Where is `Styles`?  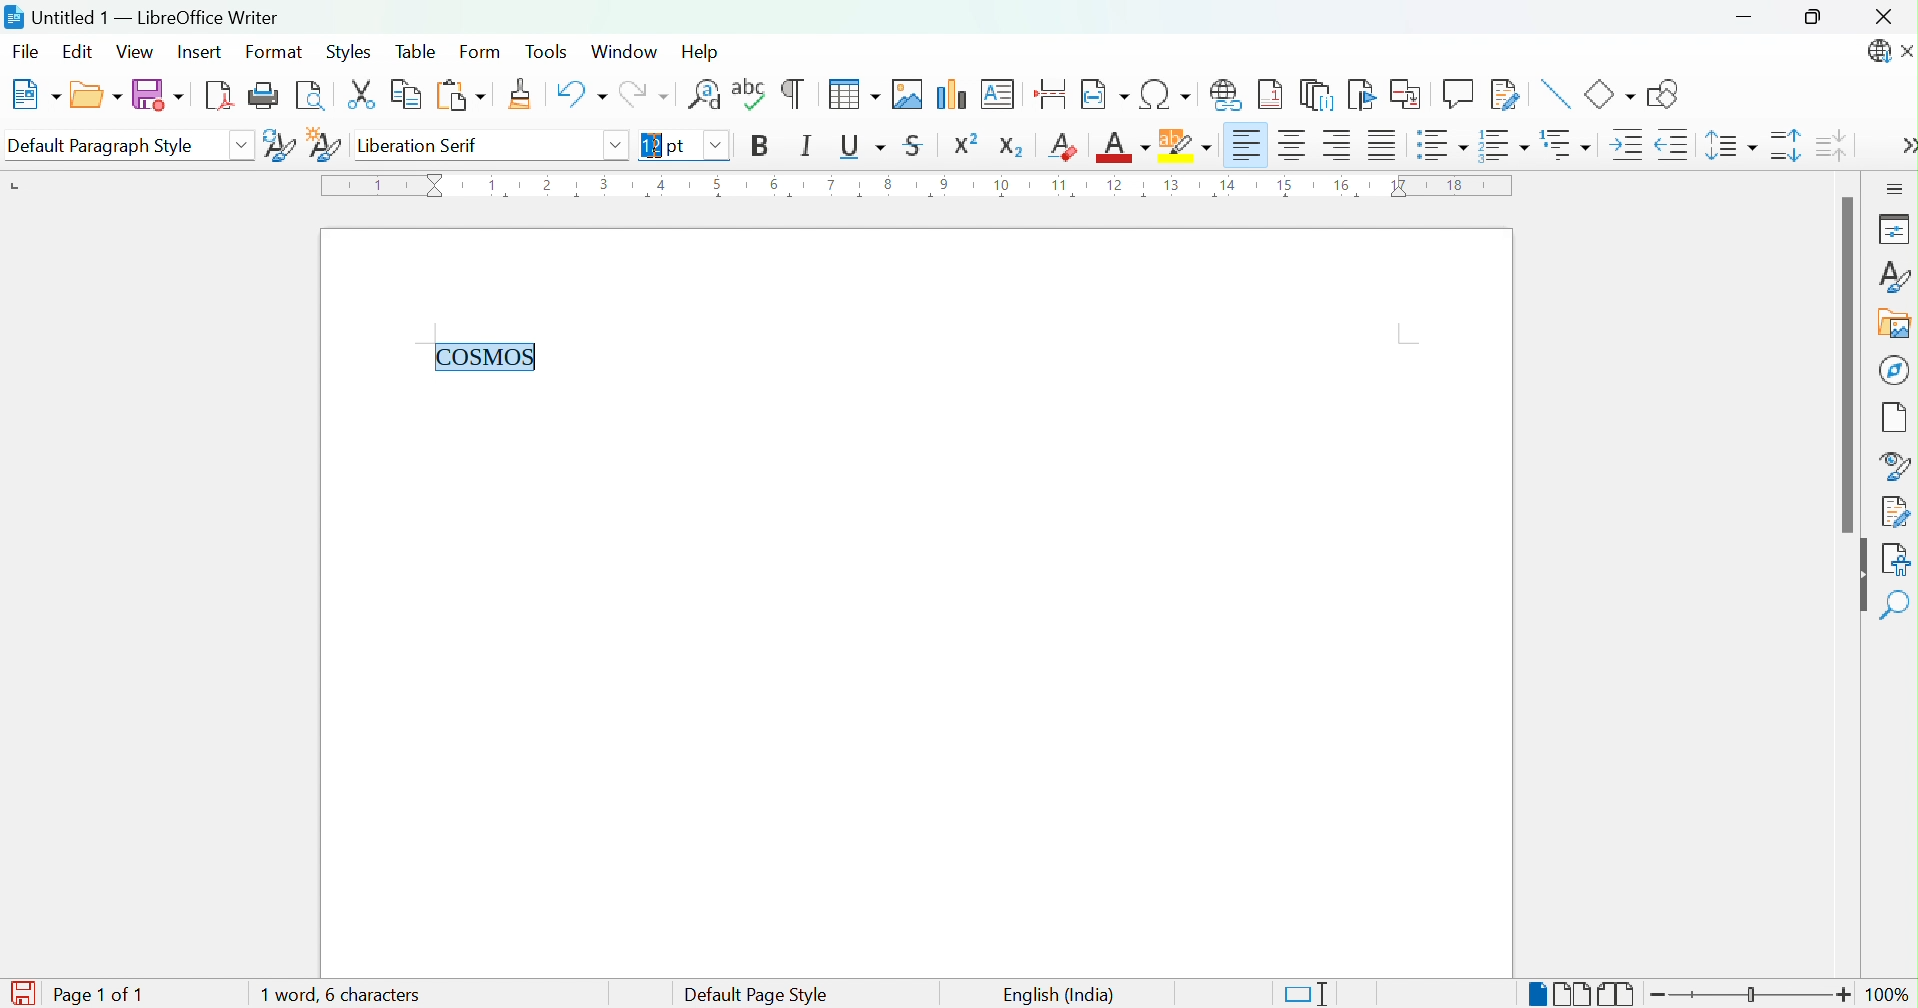 Styles is located at coordinates (1893, 276).